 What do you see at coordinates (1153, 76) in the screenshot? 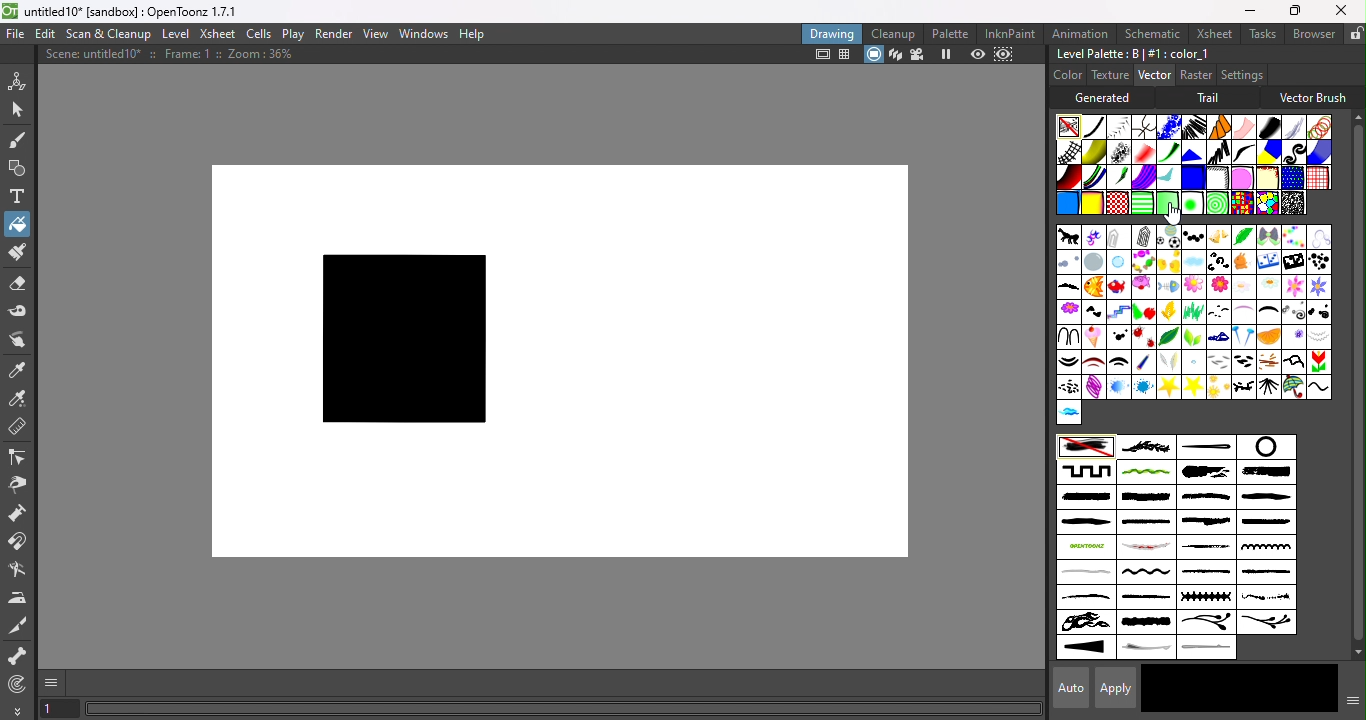
I see `Vector` at bounding box center [1153, 76].